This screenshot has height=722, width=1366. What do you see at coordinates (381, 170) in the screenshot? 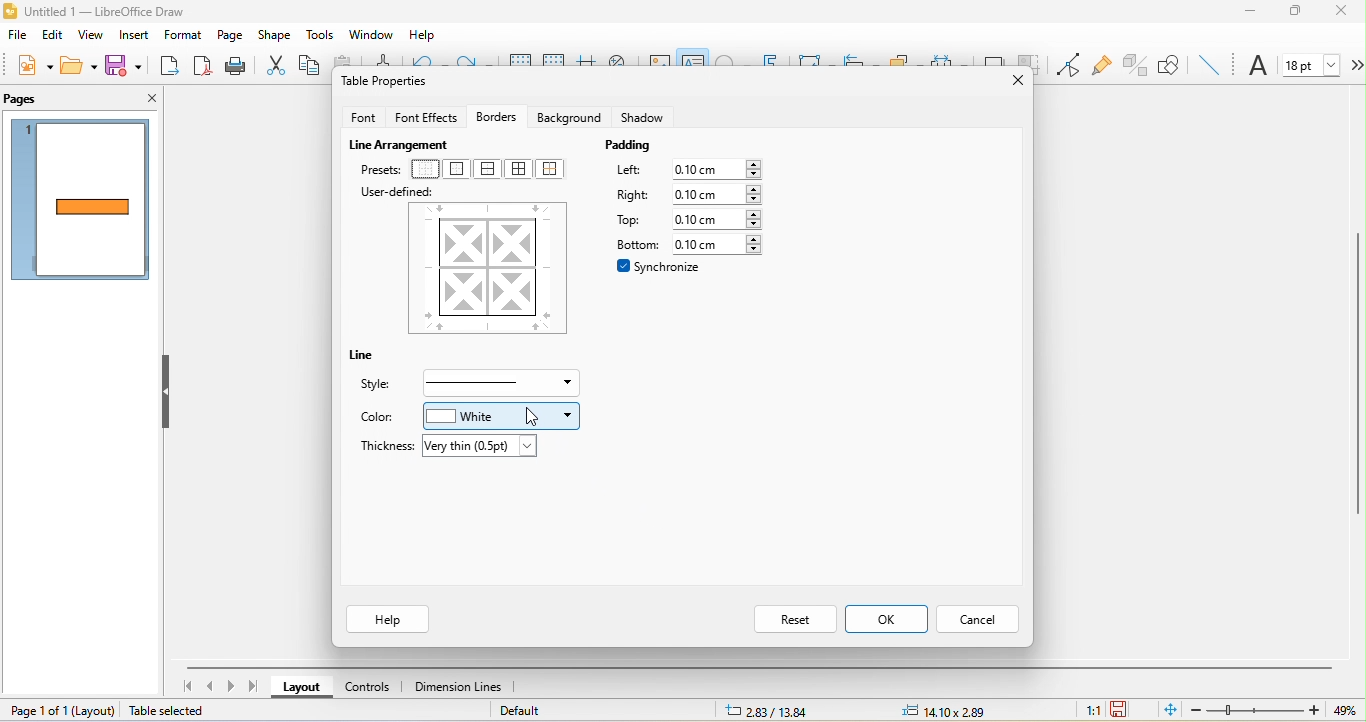
I see `presets` at bounding box center [381, 170].